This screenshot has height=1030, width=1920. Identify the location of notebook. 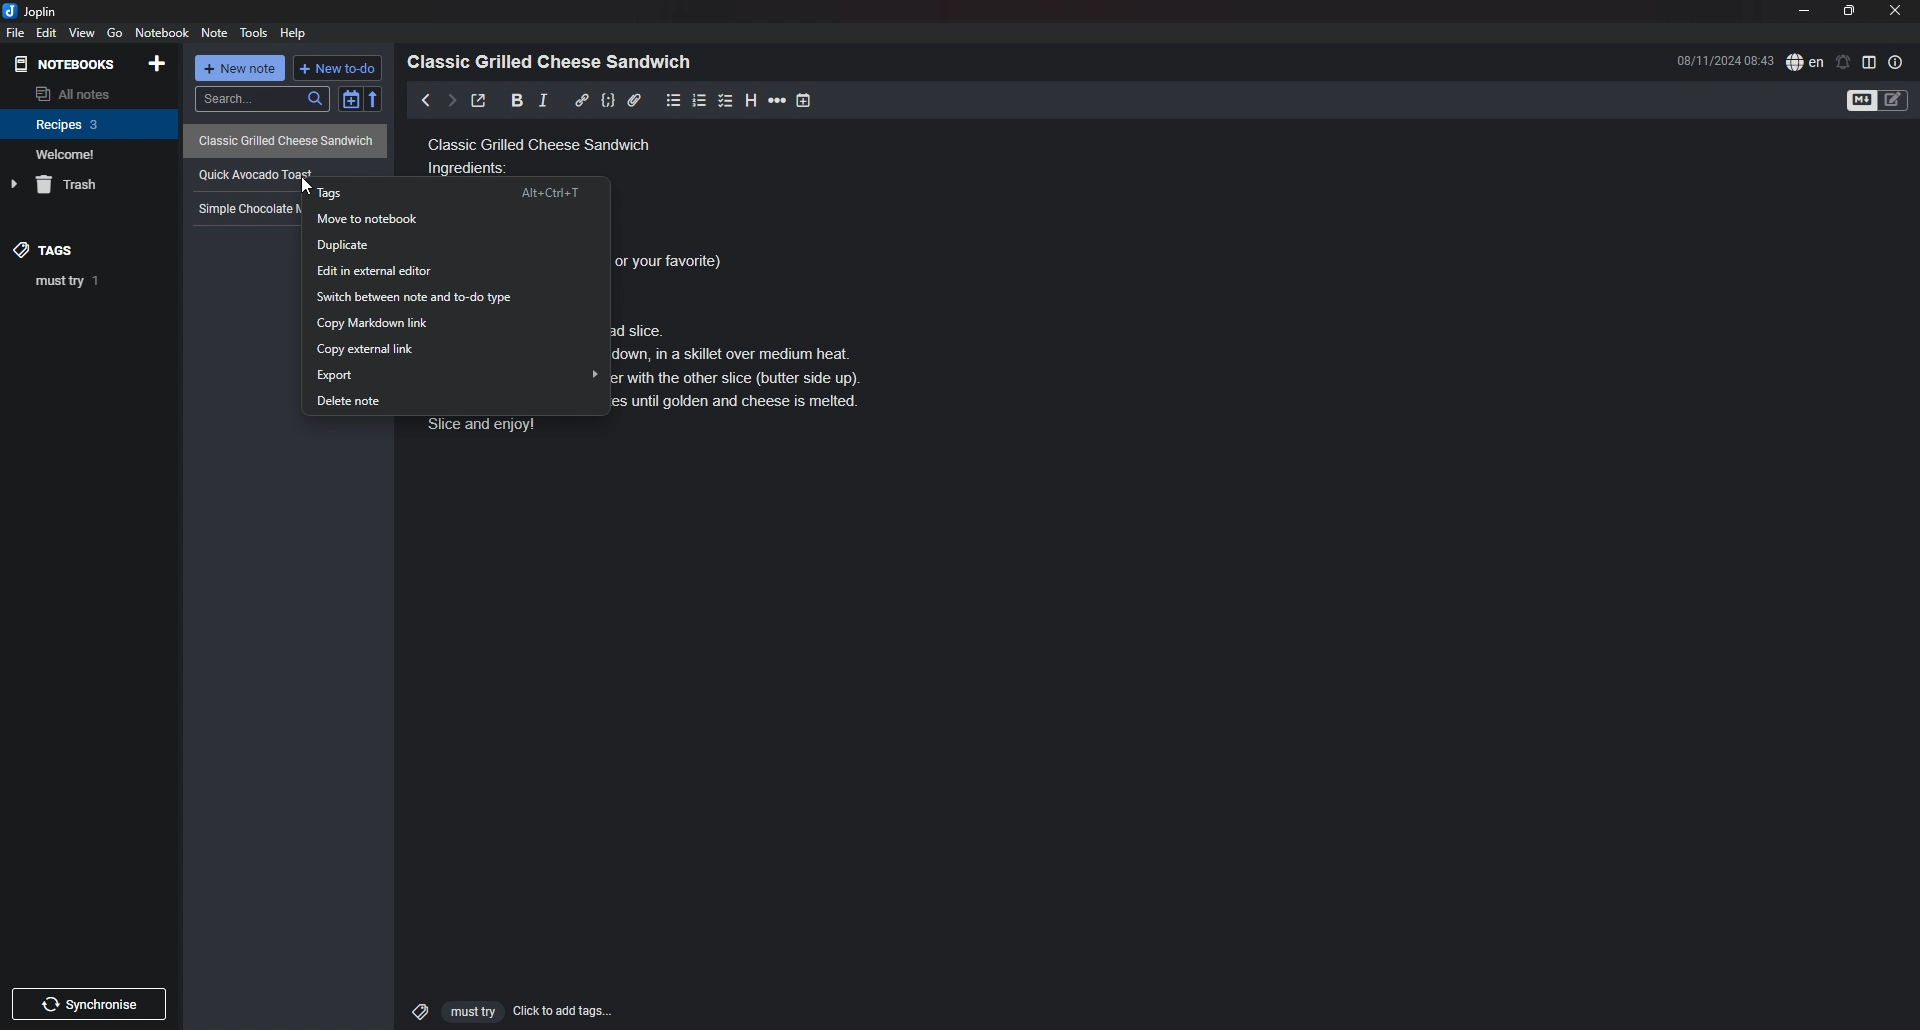
(90, 123).